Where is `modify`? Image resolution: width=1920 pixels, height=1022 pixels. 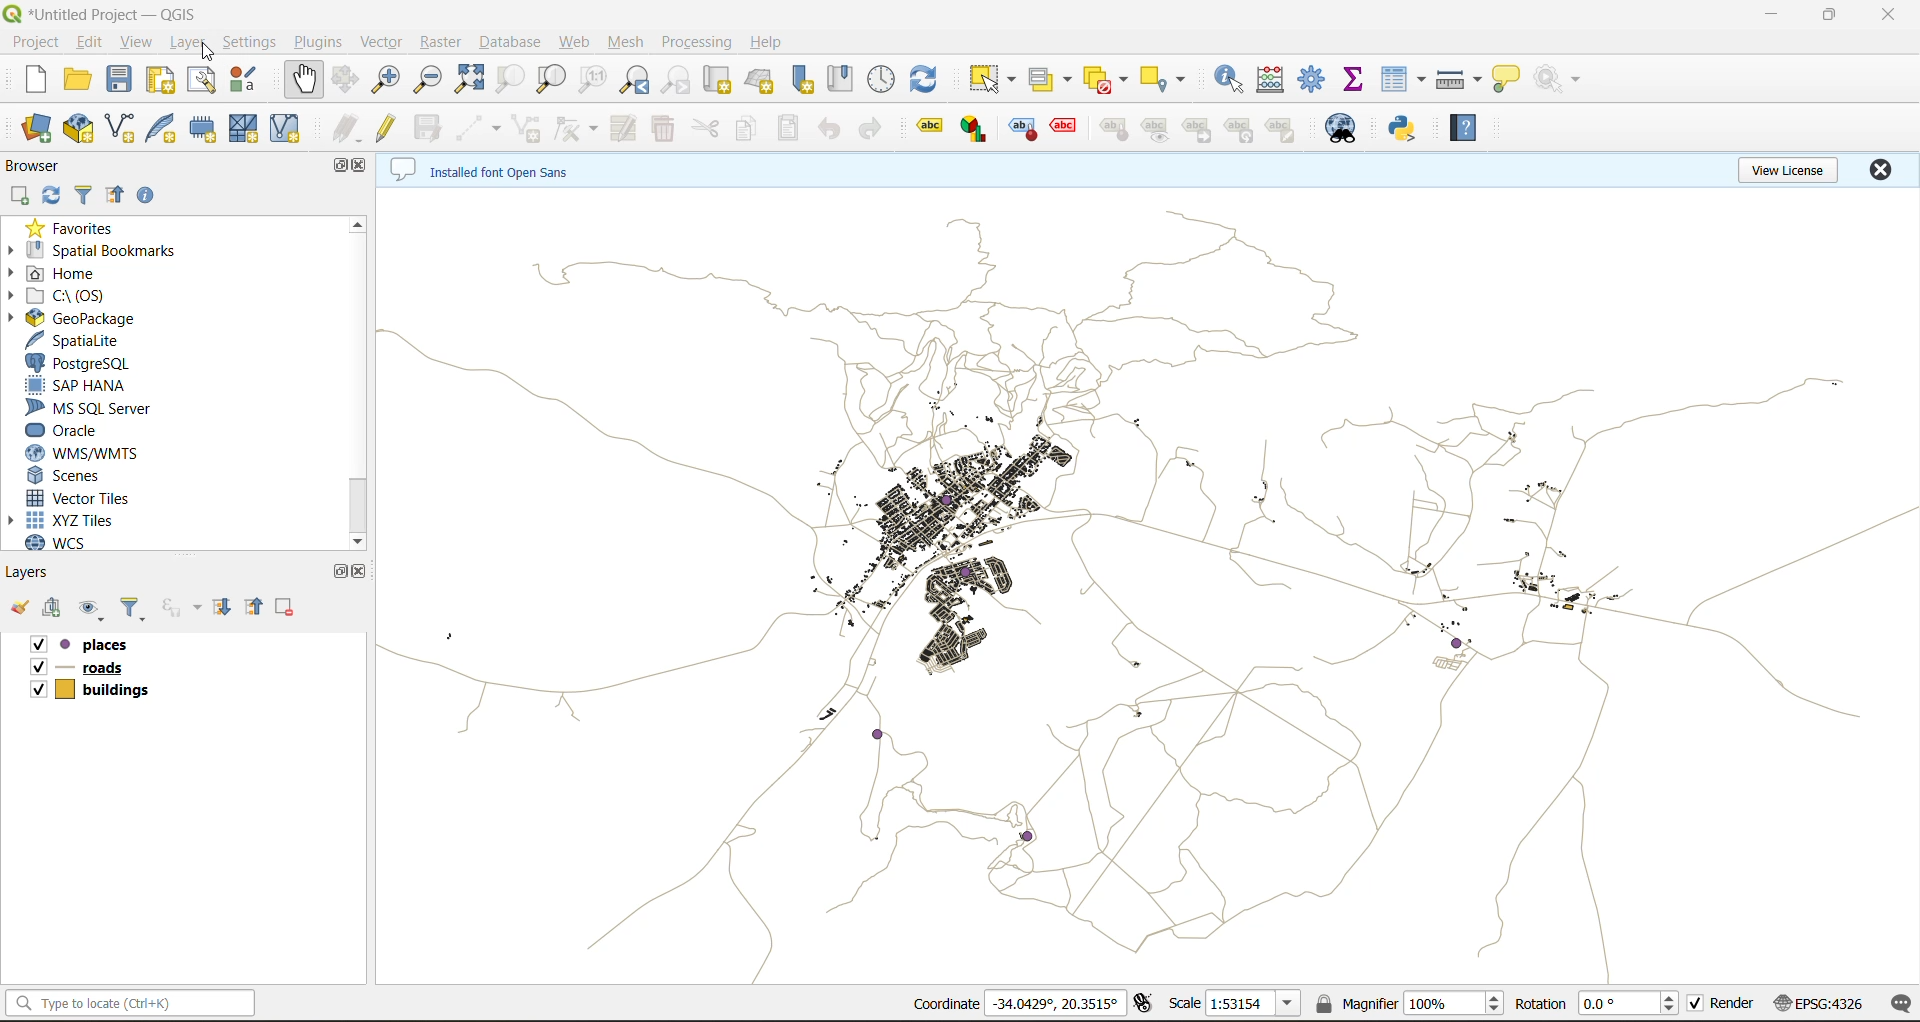 modify is located at coordinates (625, 131).